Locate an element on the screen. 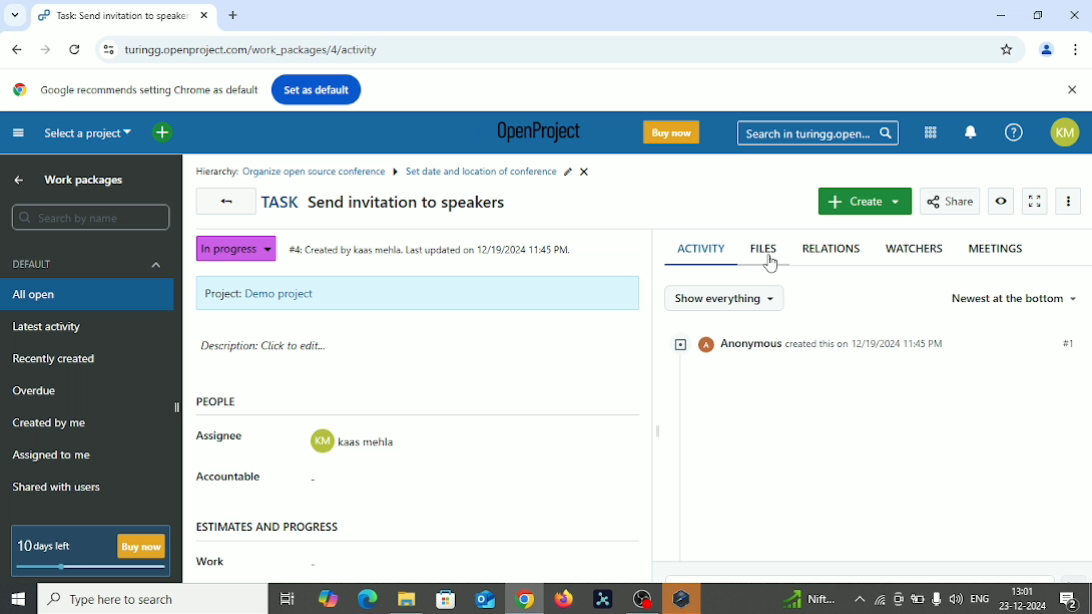  Sensex is located at coordinates (807, 599).